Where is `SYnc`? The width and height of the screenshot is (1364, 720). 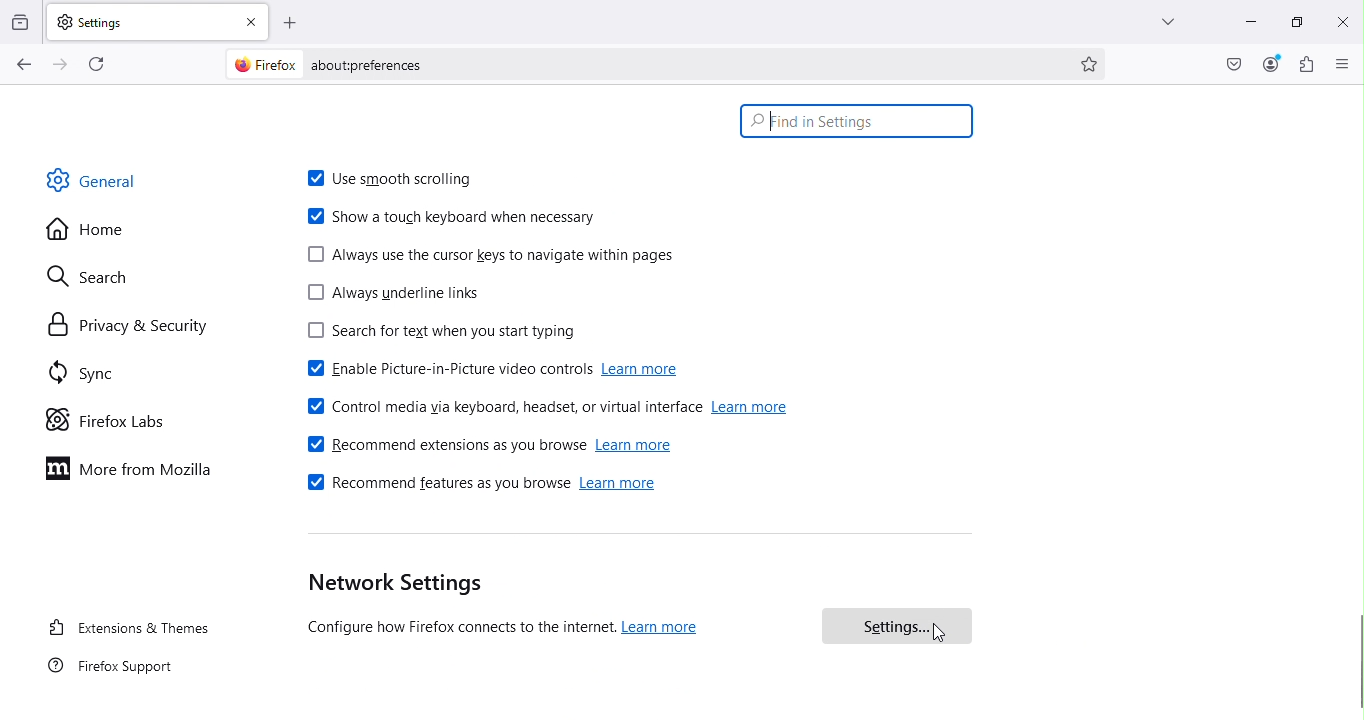 SYnc is located at coordinates (89, 376).